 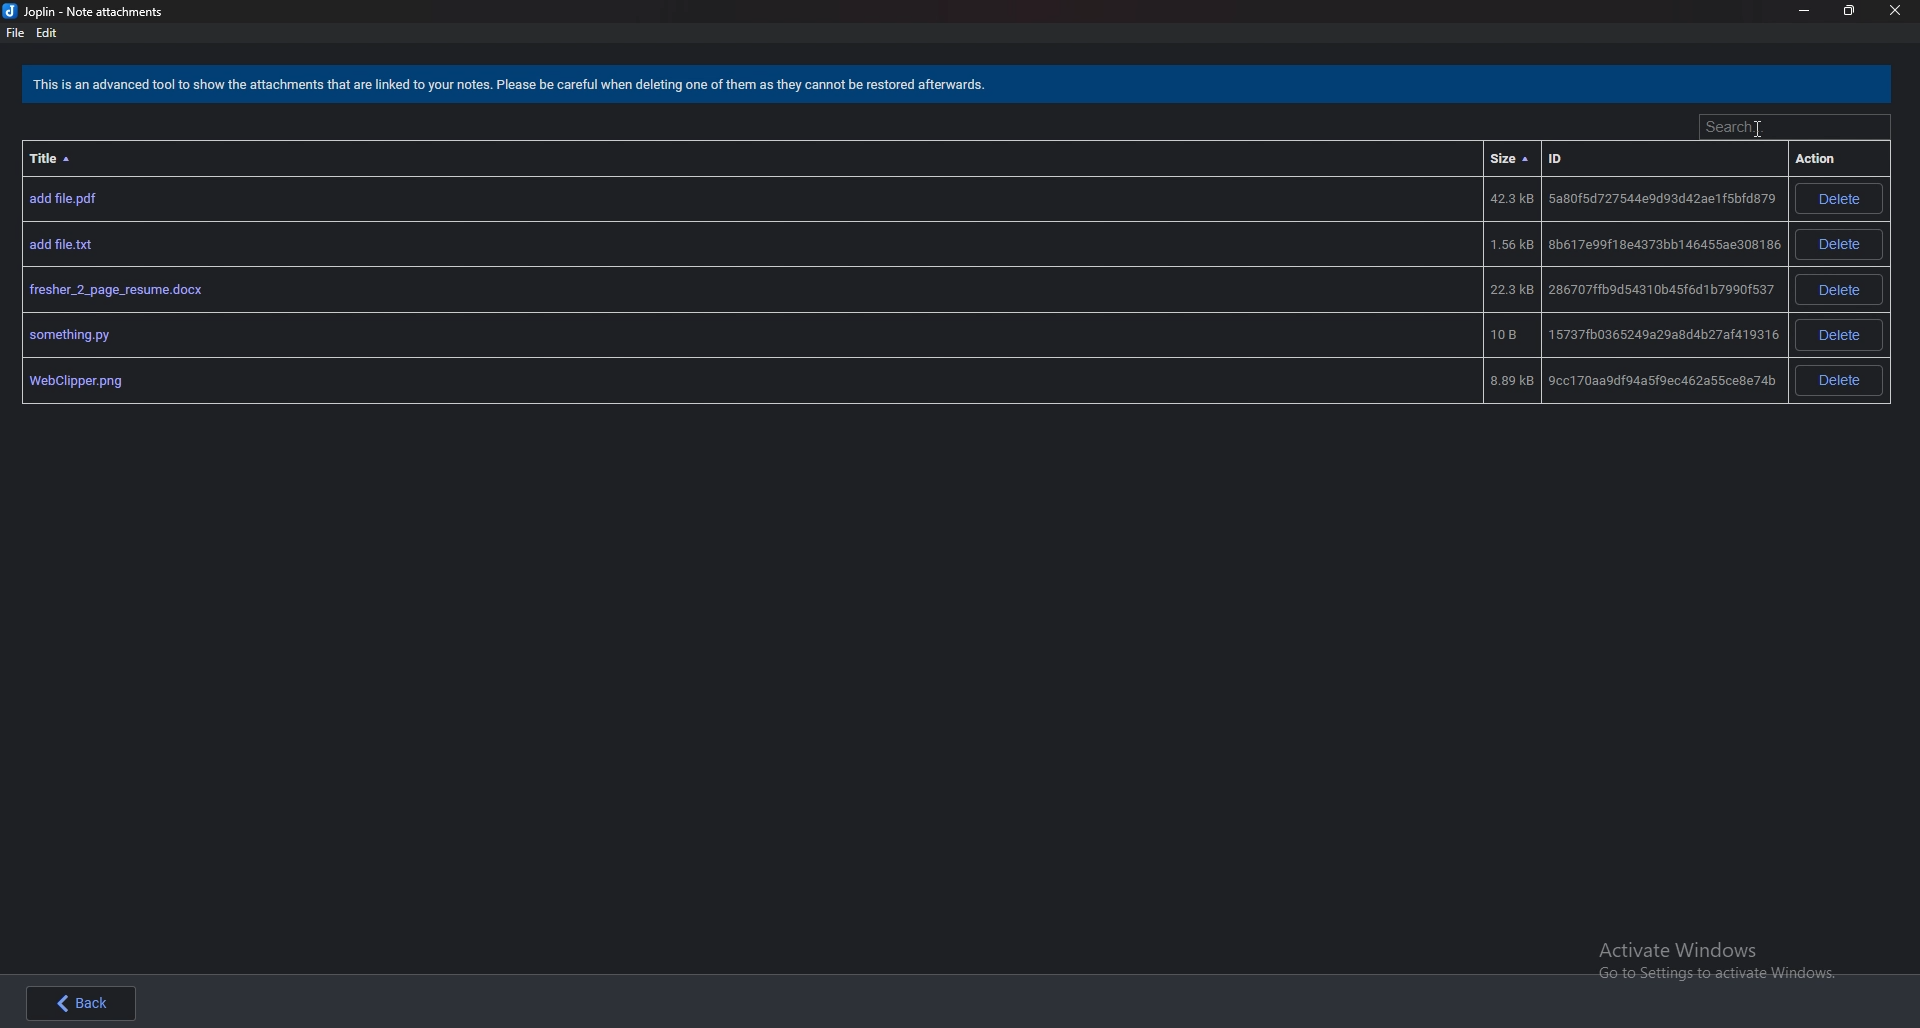 I want to click on Warning, so click(x=515, y=87).